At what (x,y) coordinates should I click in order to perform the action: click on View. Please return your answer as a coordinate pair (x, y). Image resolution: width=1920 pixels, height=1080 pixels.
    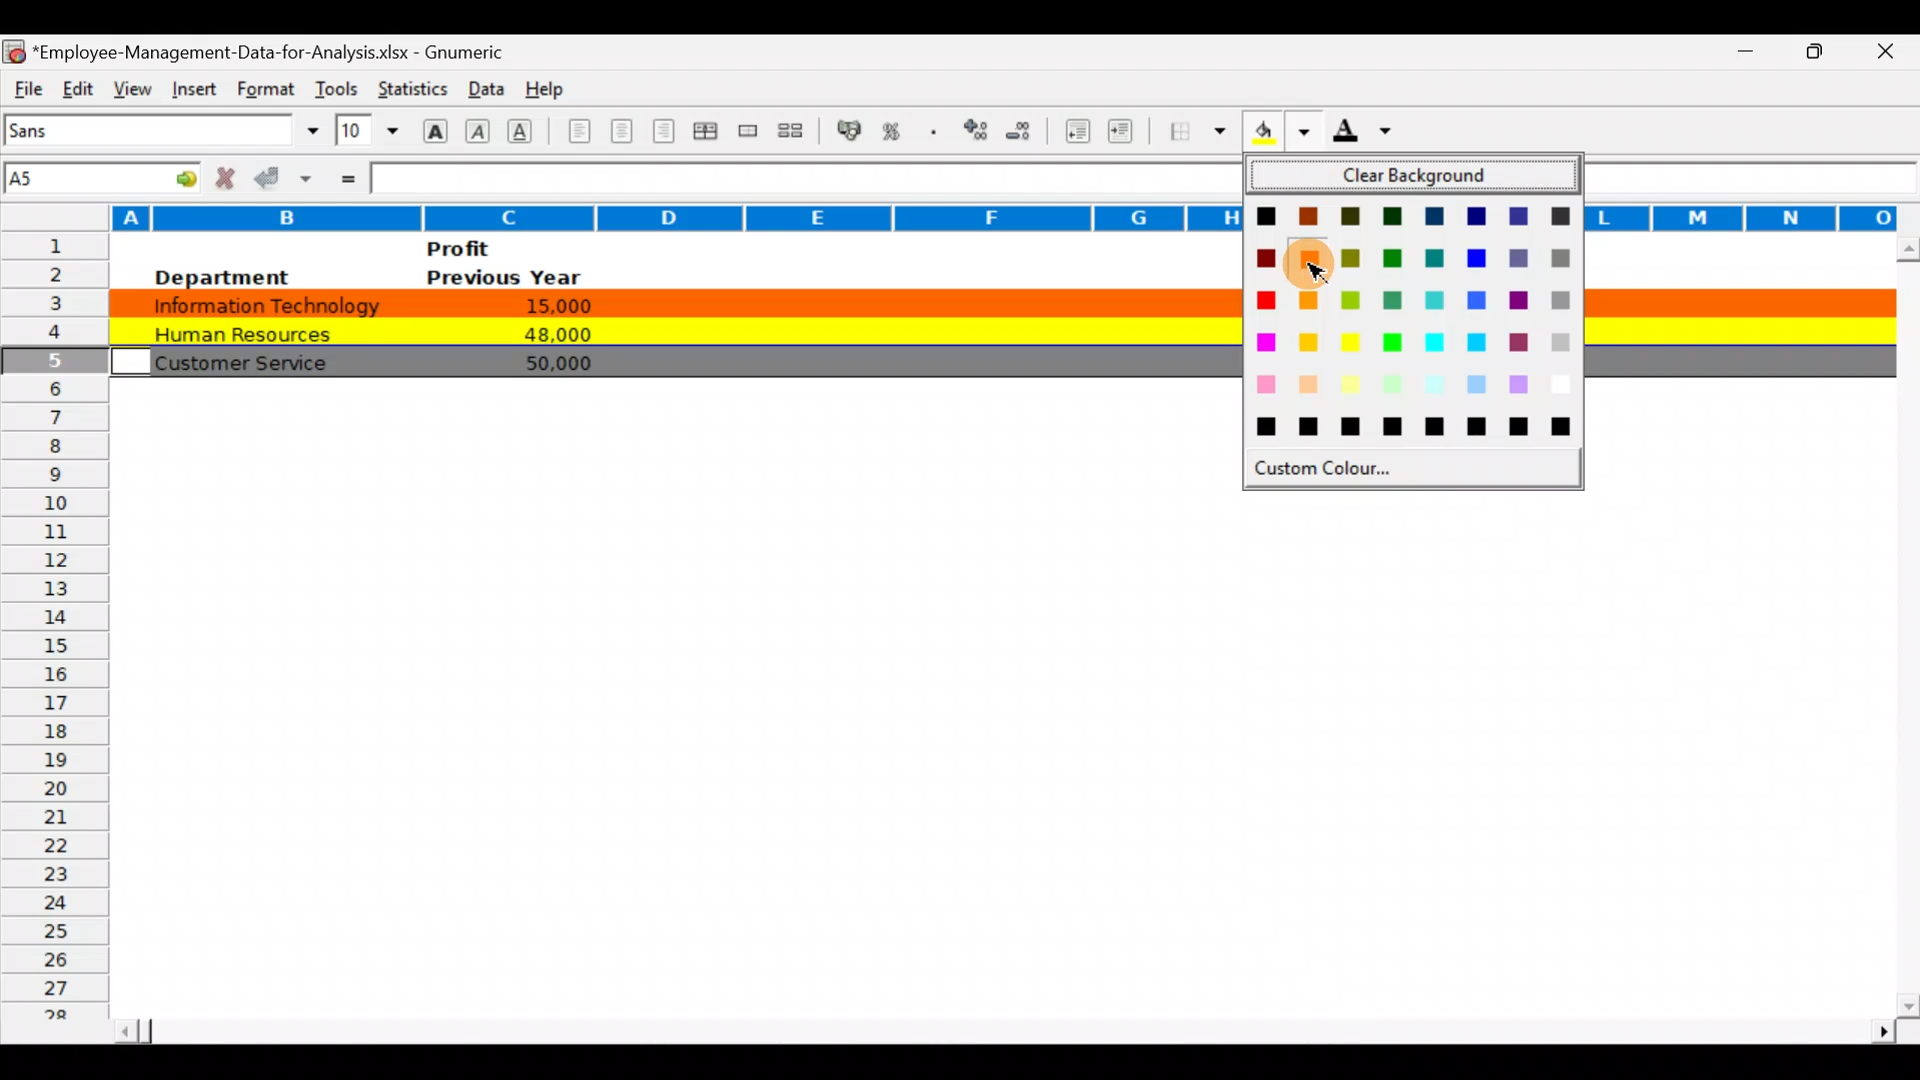
    Looking at the image, I should click on (128, 86).